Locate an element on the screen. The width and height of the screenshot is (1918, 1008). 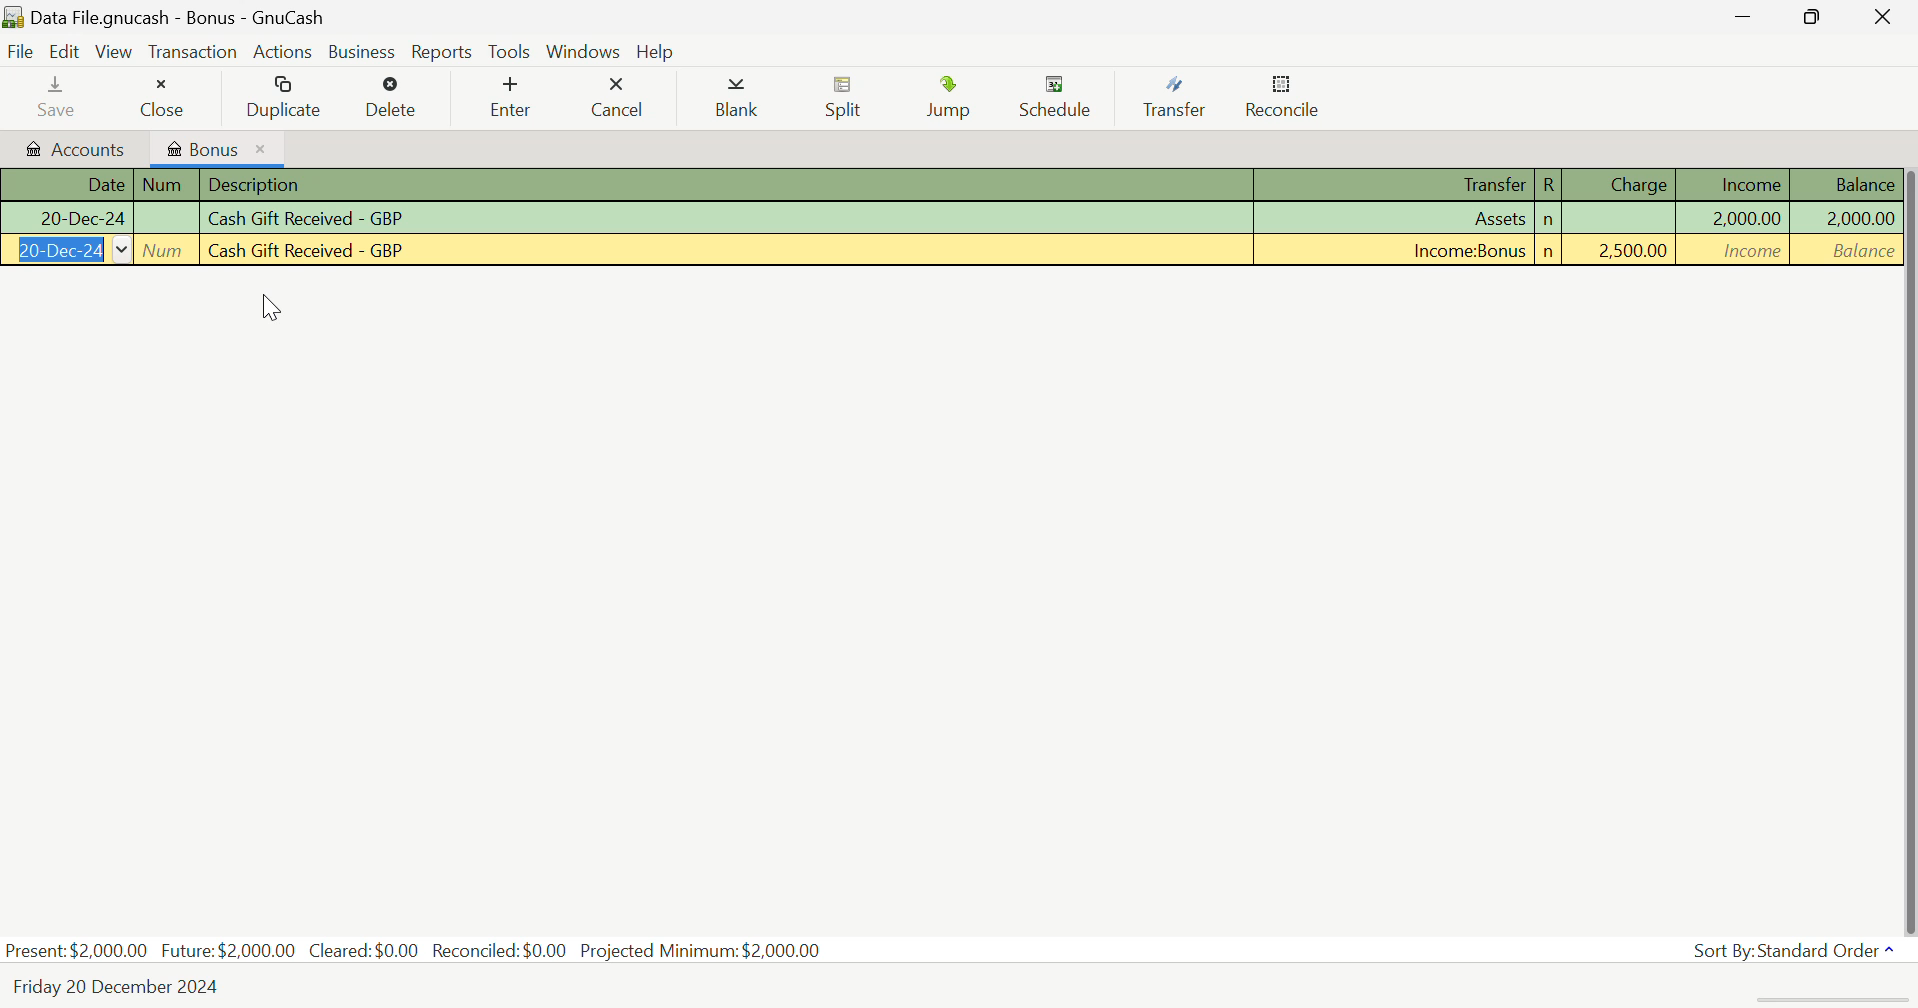
Transfer is located at coordinates (1399, 251).